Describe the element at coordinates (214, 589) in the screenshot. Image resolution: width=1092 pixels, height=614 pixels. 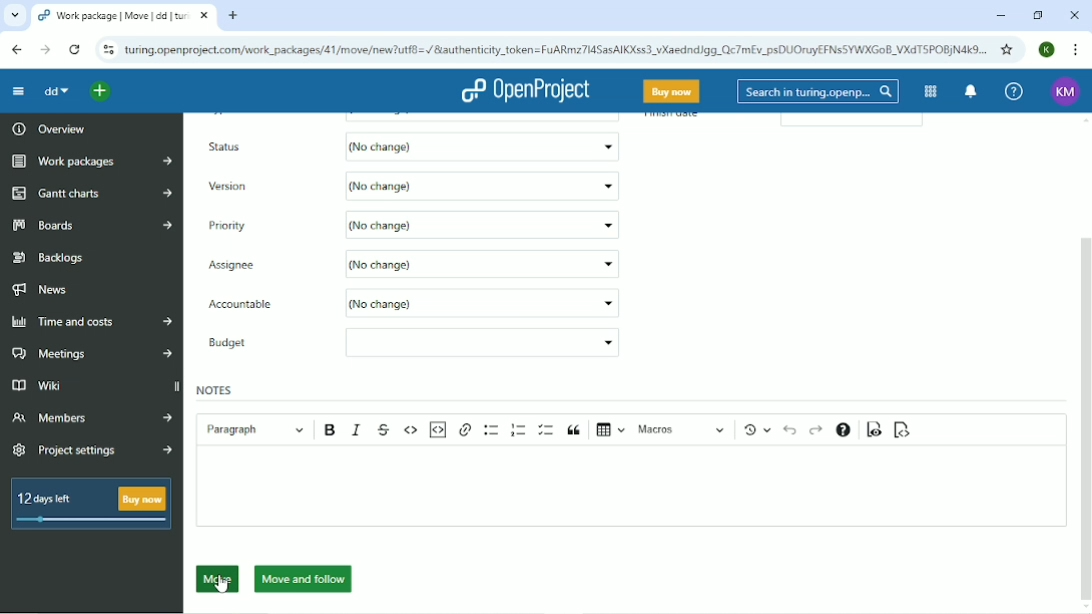
I see `cursor` at that location.